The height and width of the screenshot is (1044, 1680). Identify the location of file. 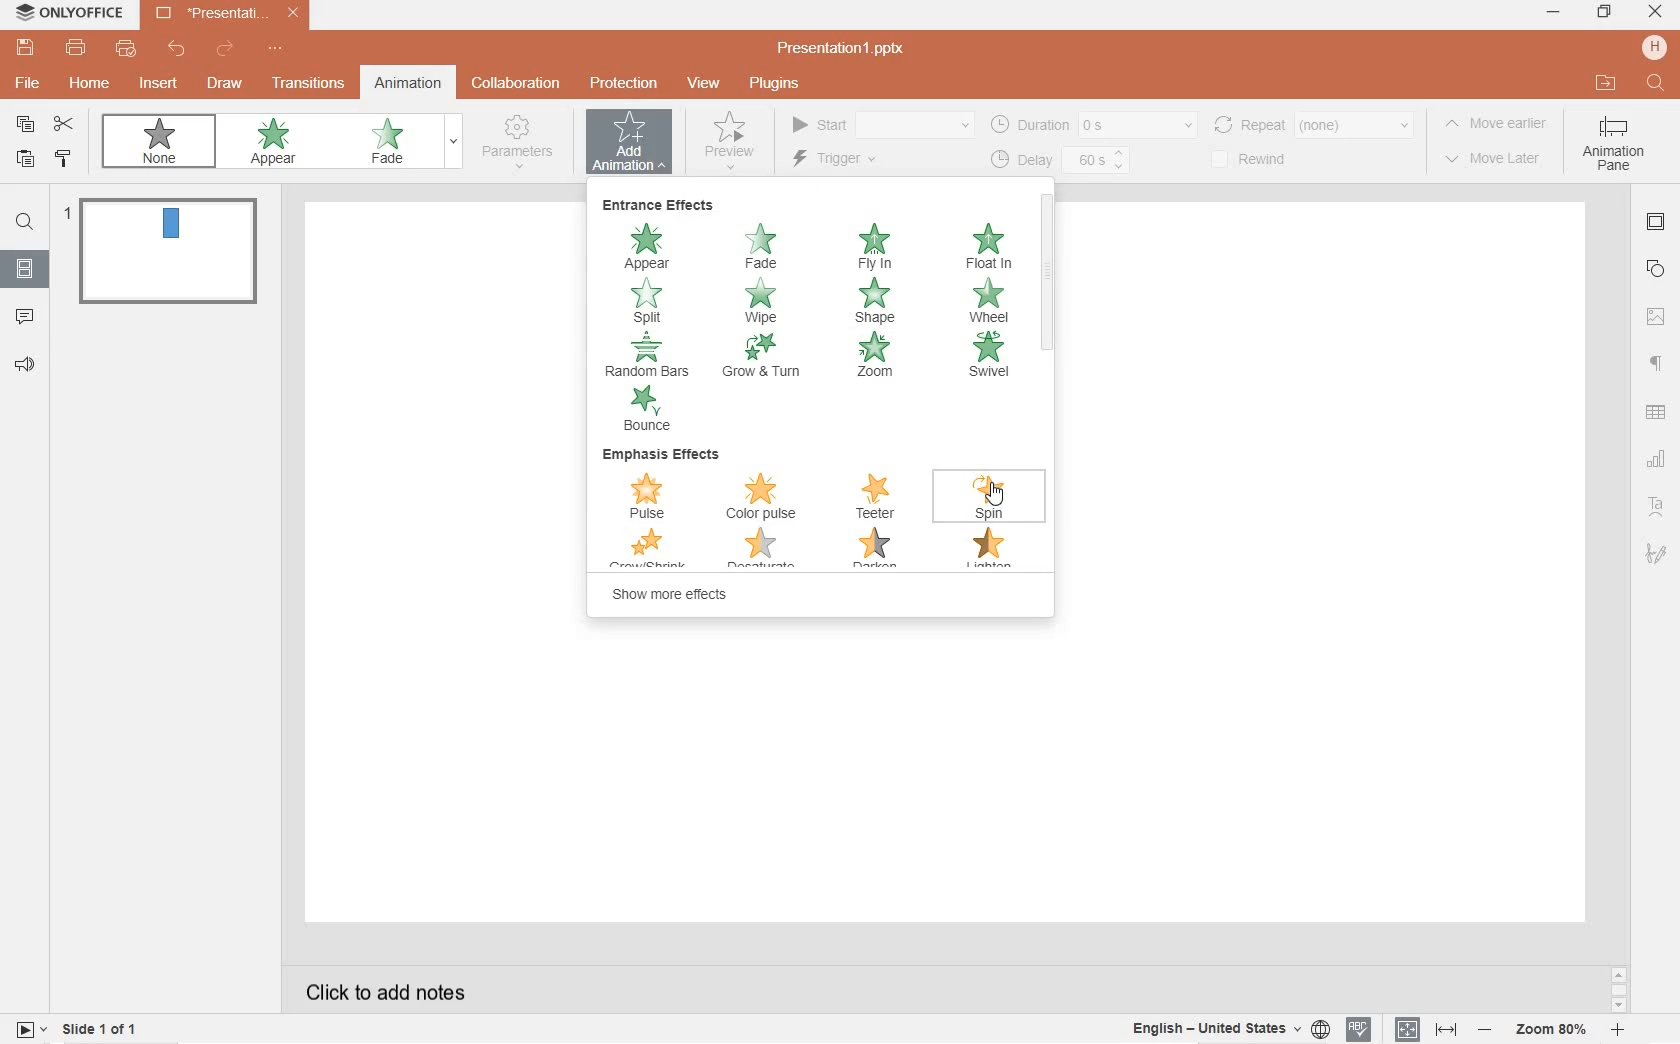
(29, 83).